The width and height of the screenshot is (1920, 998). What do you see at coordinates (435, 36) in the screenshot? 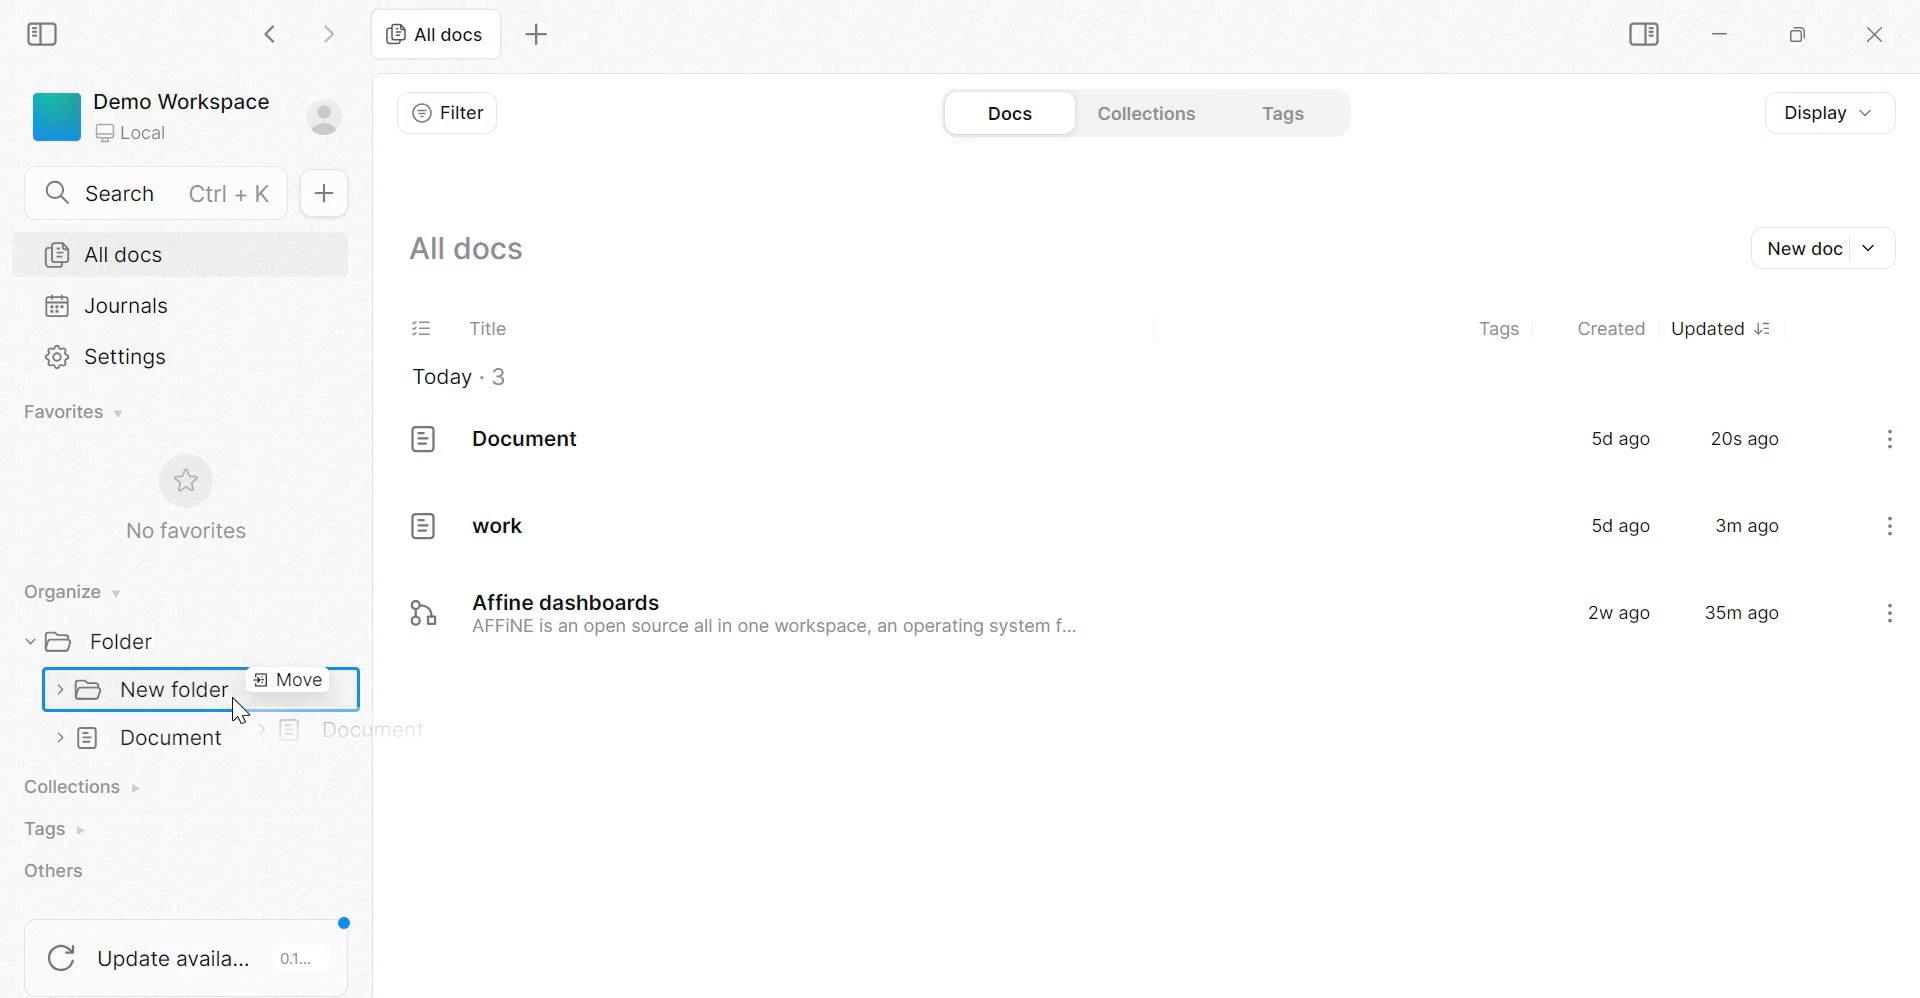
I see `All docs` at bounding box center [435, 36].